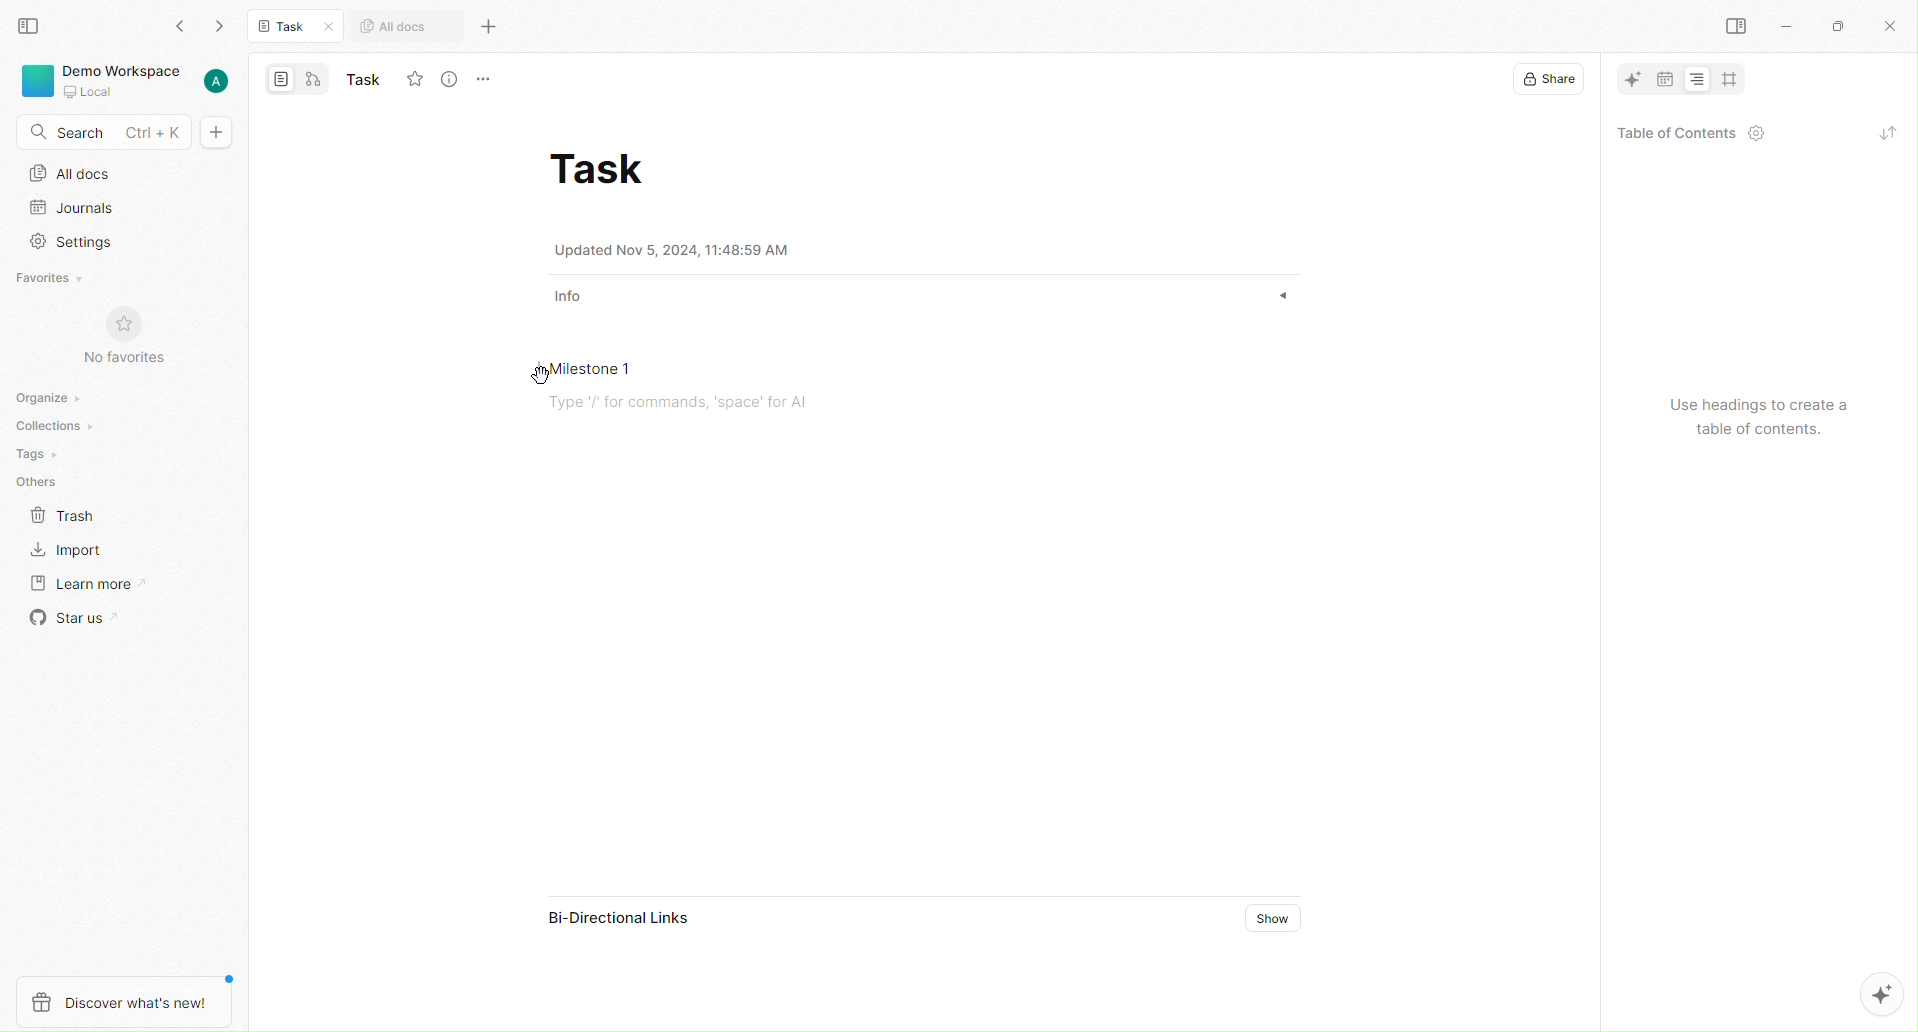 The image size is (1918, 1032). I want to click on Favorites, so click(55, 278).